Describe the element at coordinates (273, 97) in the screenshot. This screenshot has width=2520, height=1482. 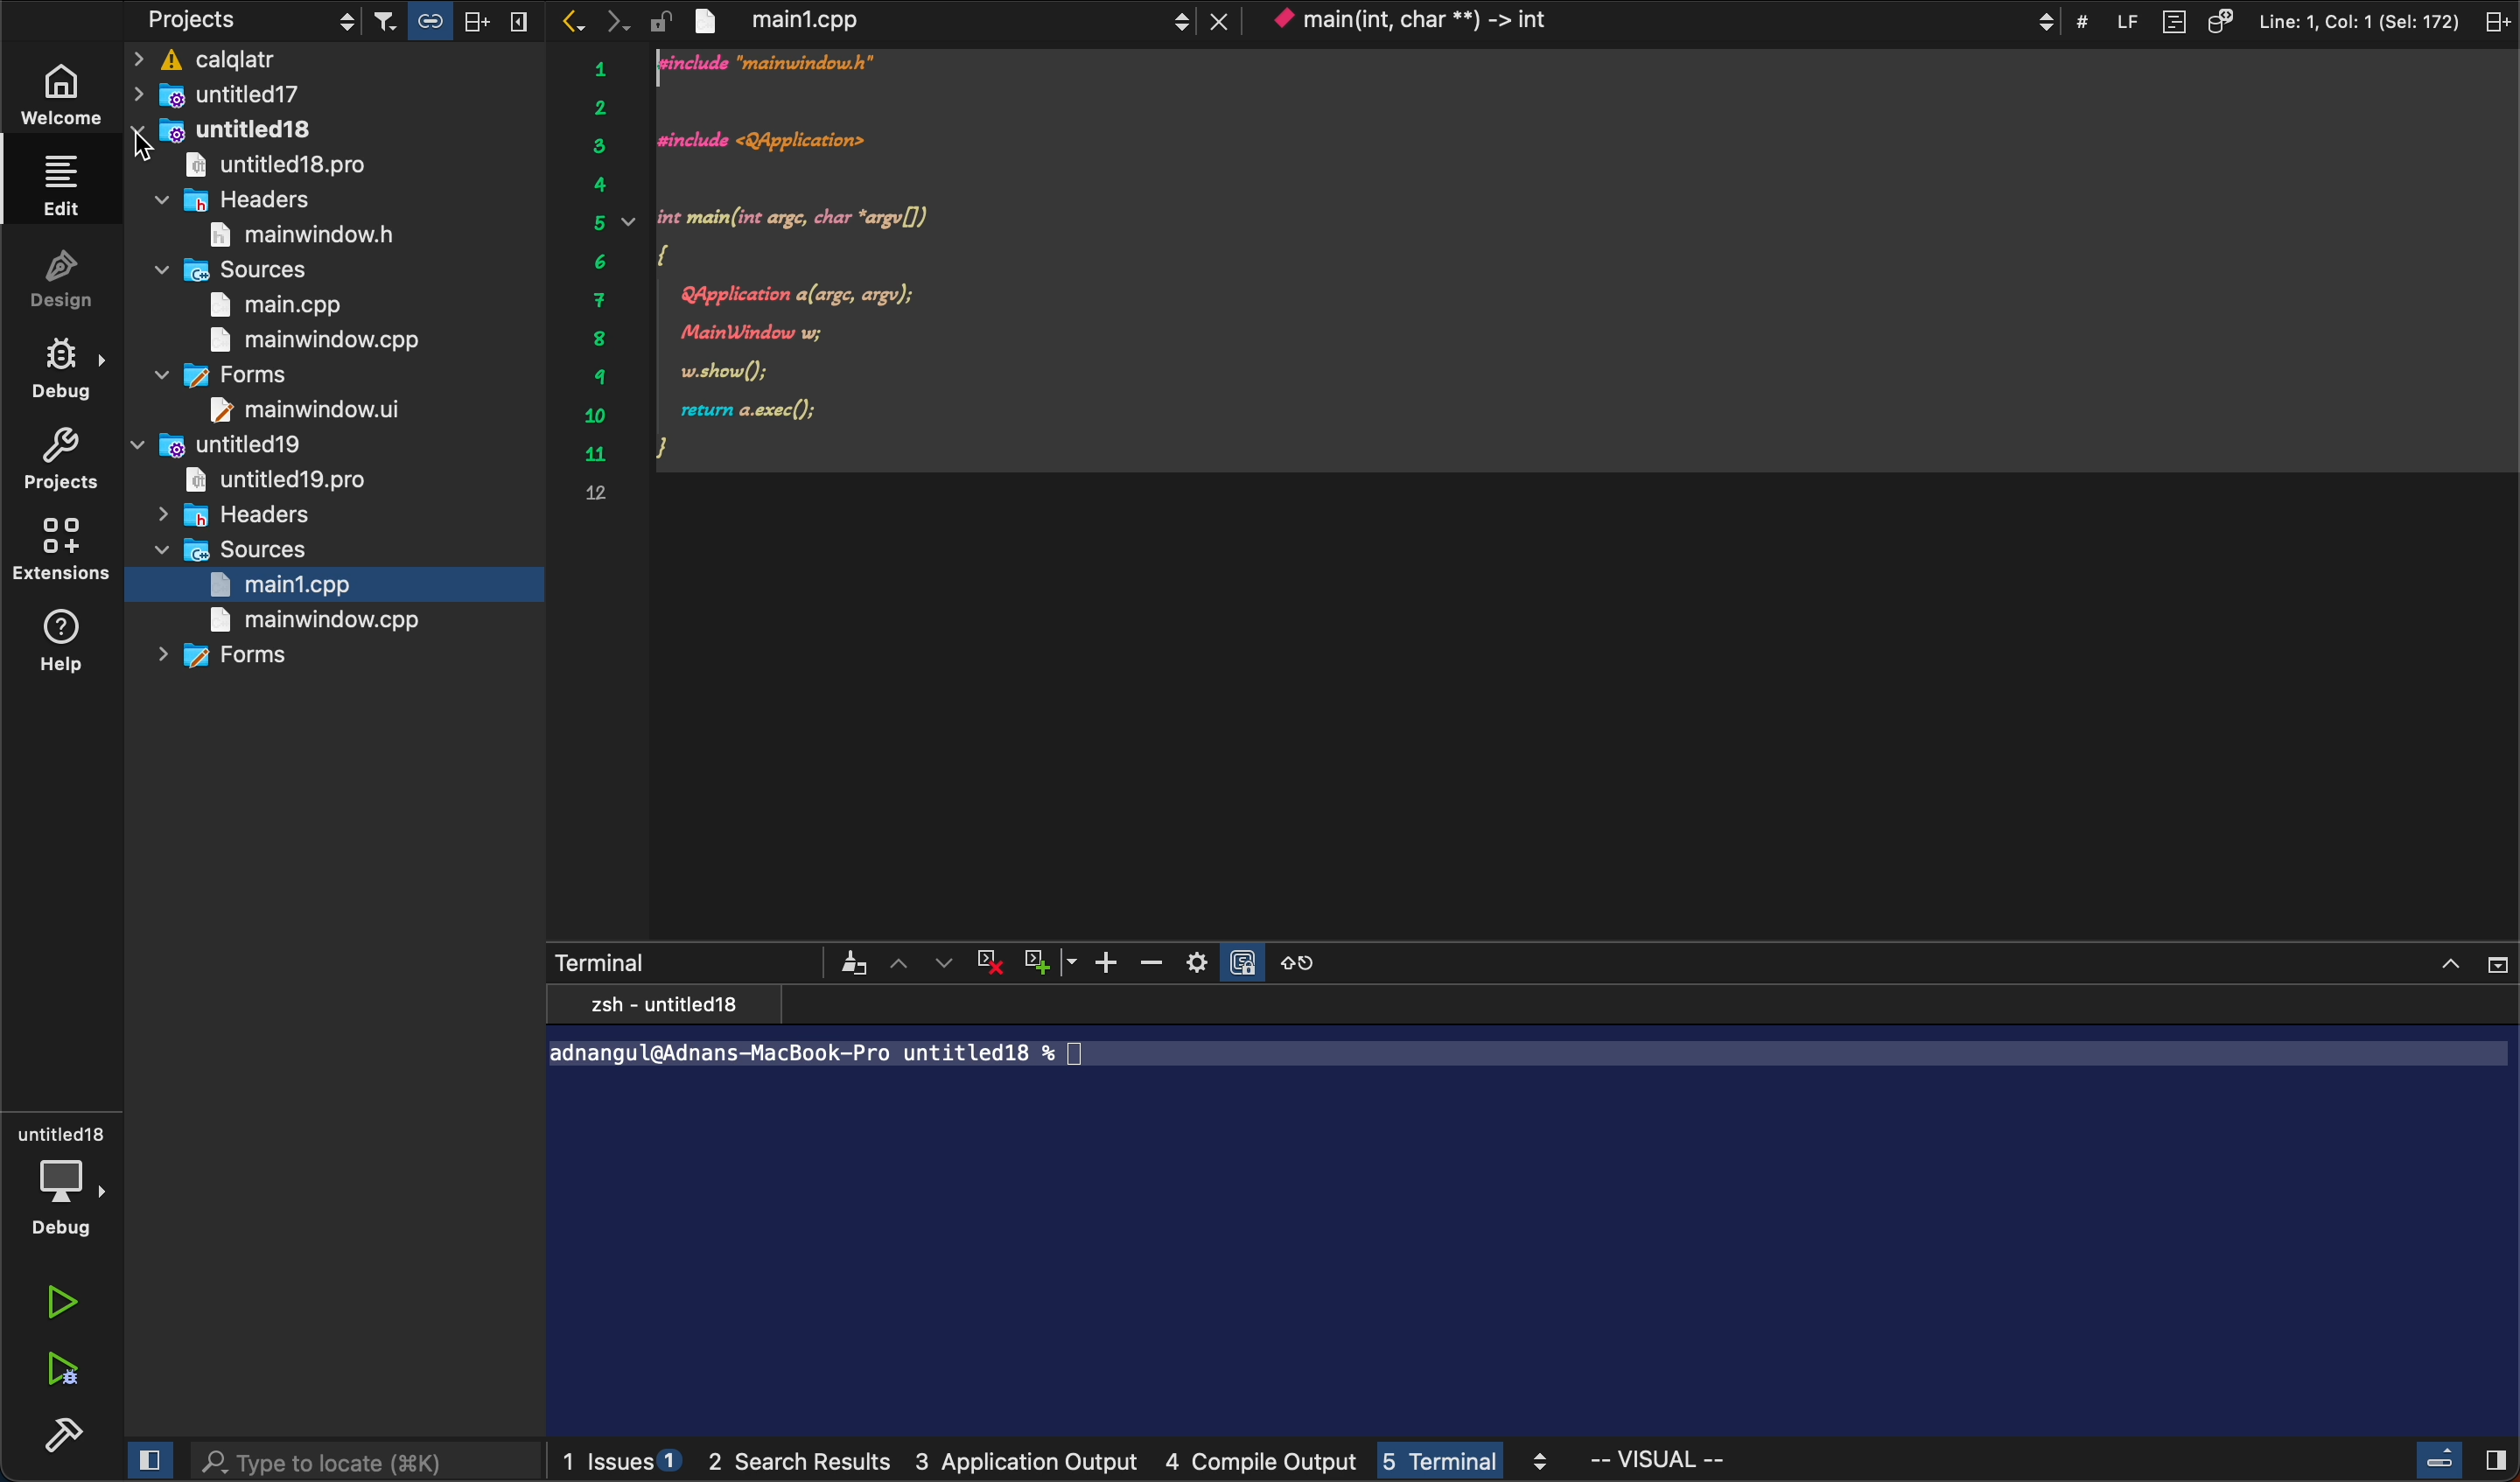
I see `untitled17` at that location.